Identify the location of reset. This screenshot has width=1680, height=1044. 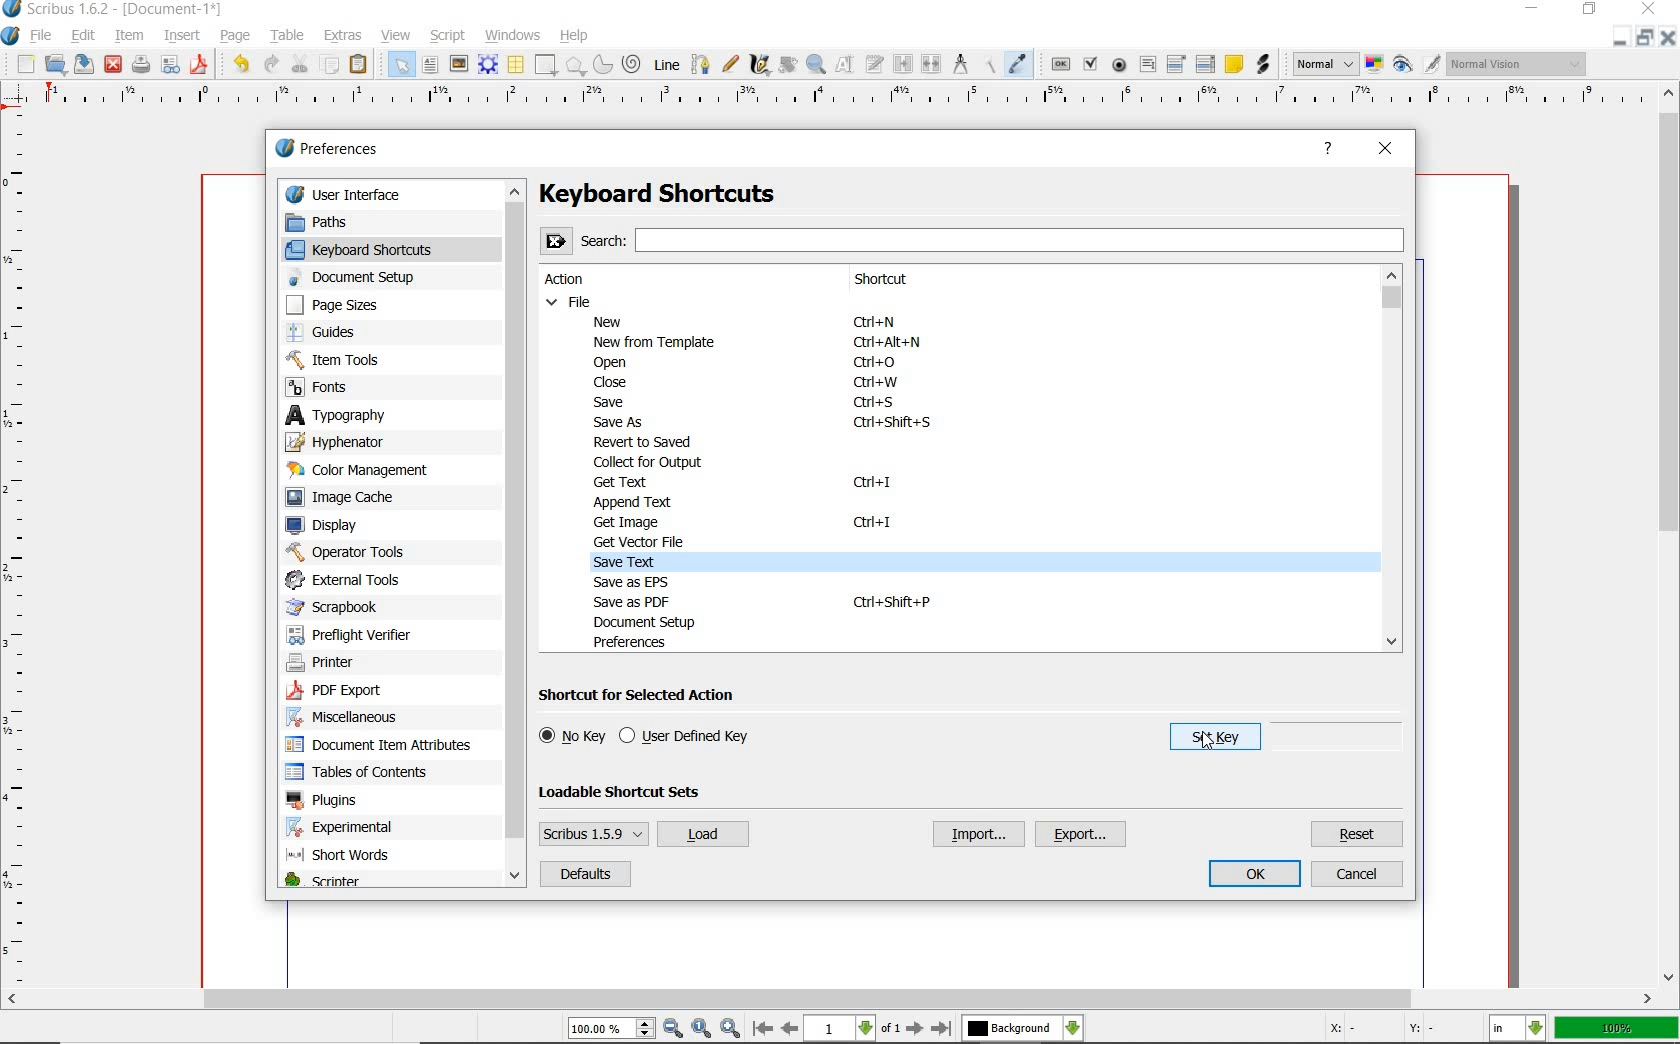
(1358, 834).